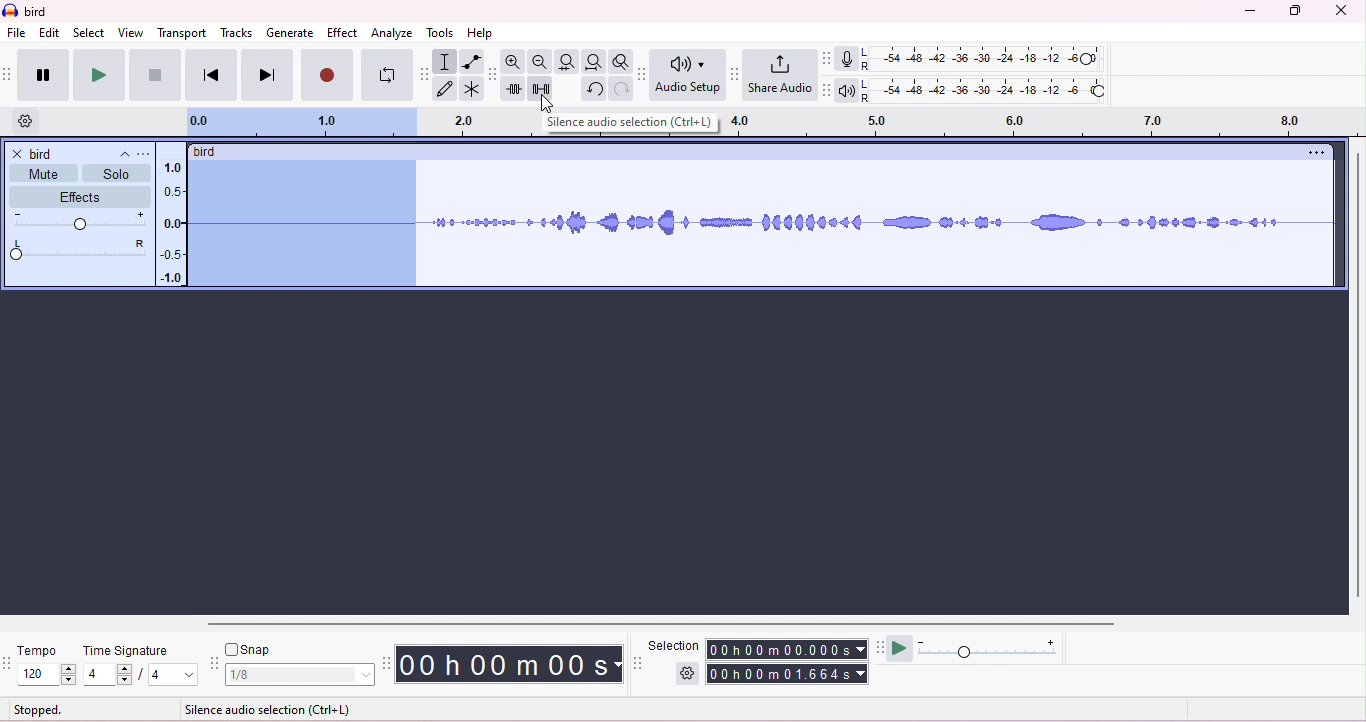  What do you see at coordinates (146, 153) in the screenshot?
I see `track title` at bounding box center [146, 153].